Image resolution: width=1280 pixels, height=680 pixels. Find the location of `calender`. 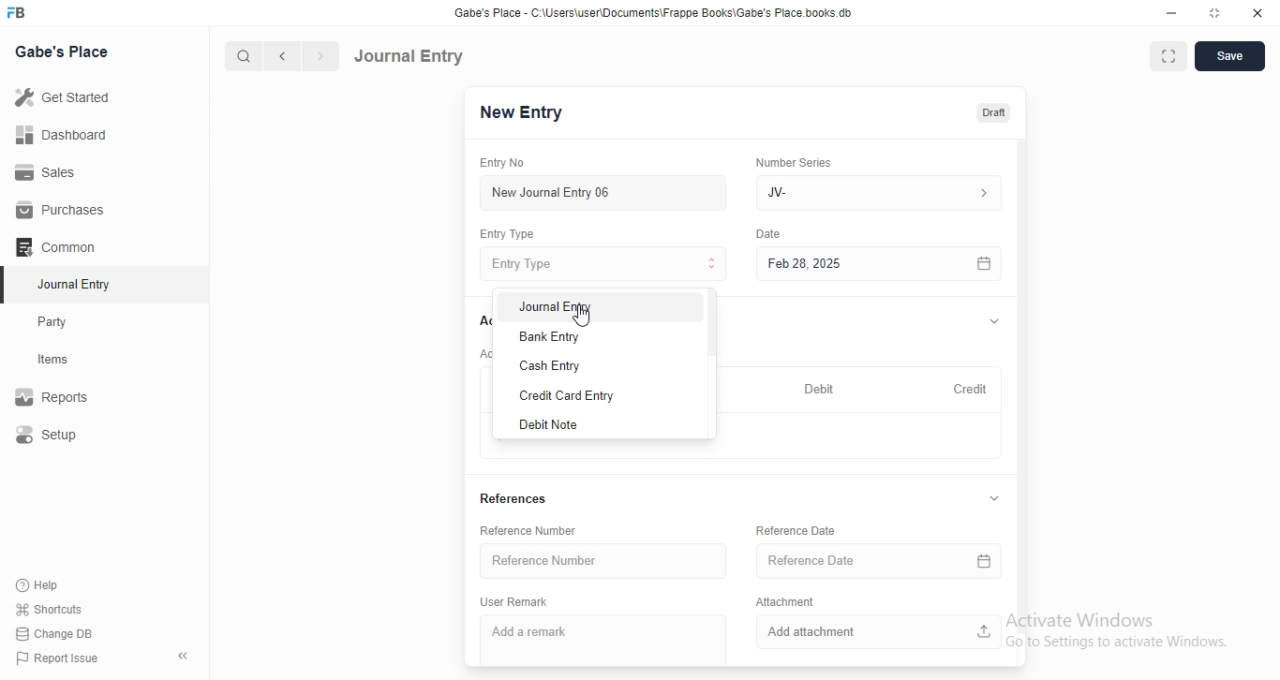

calender is located at coordinates (982, 562).